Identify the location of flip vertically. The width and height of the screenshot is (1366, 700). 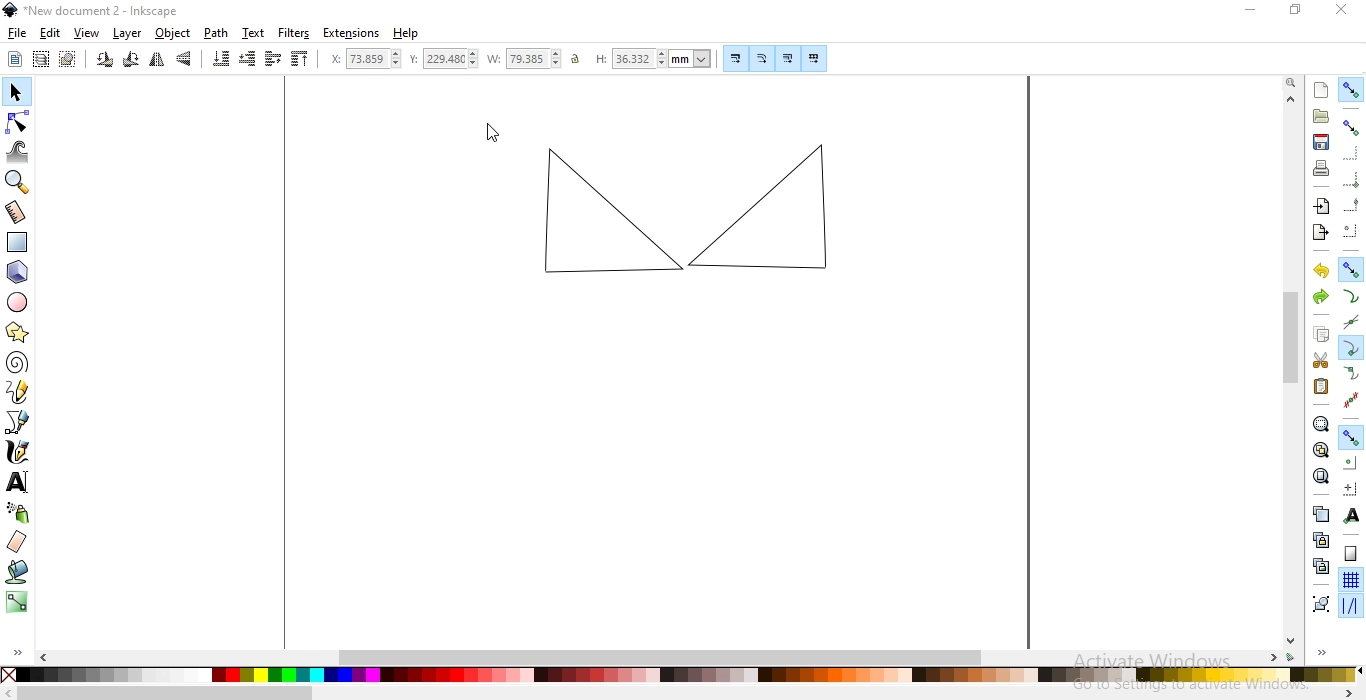
(184, 60).